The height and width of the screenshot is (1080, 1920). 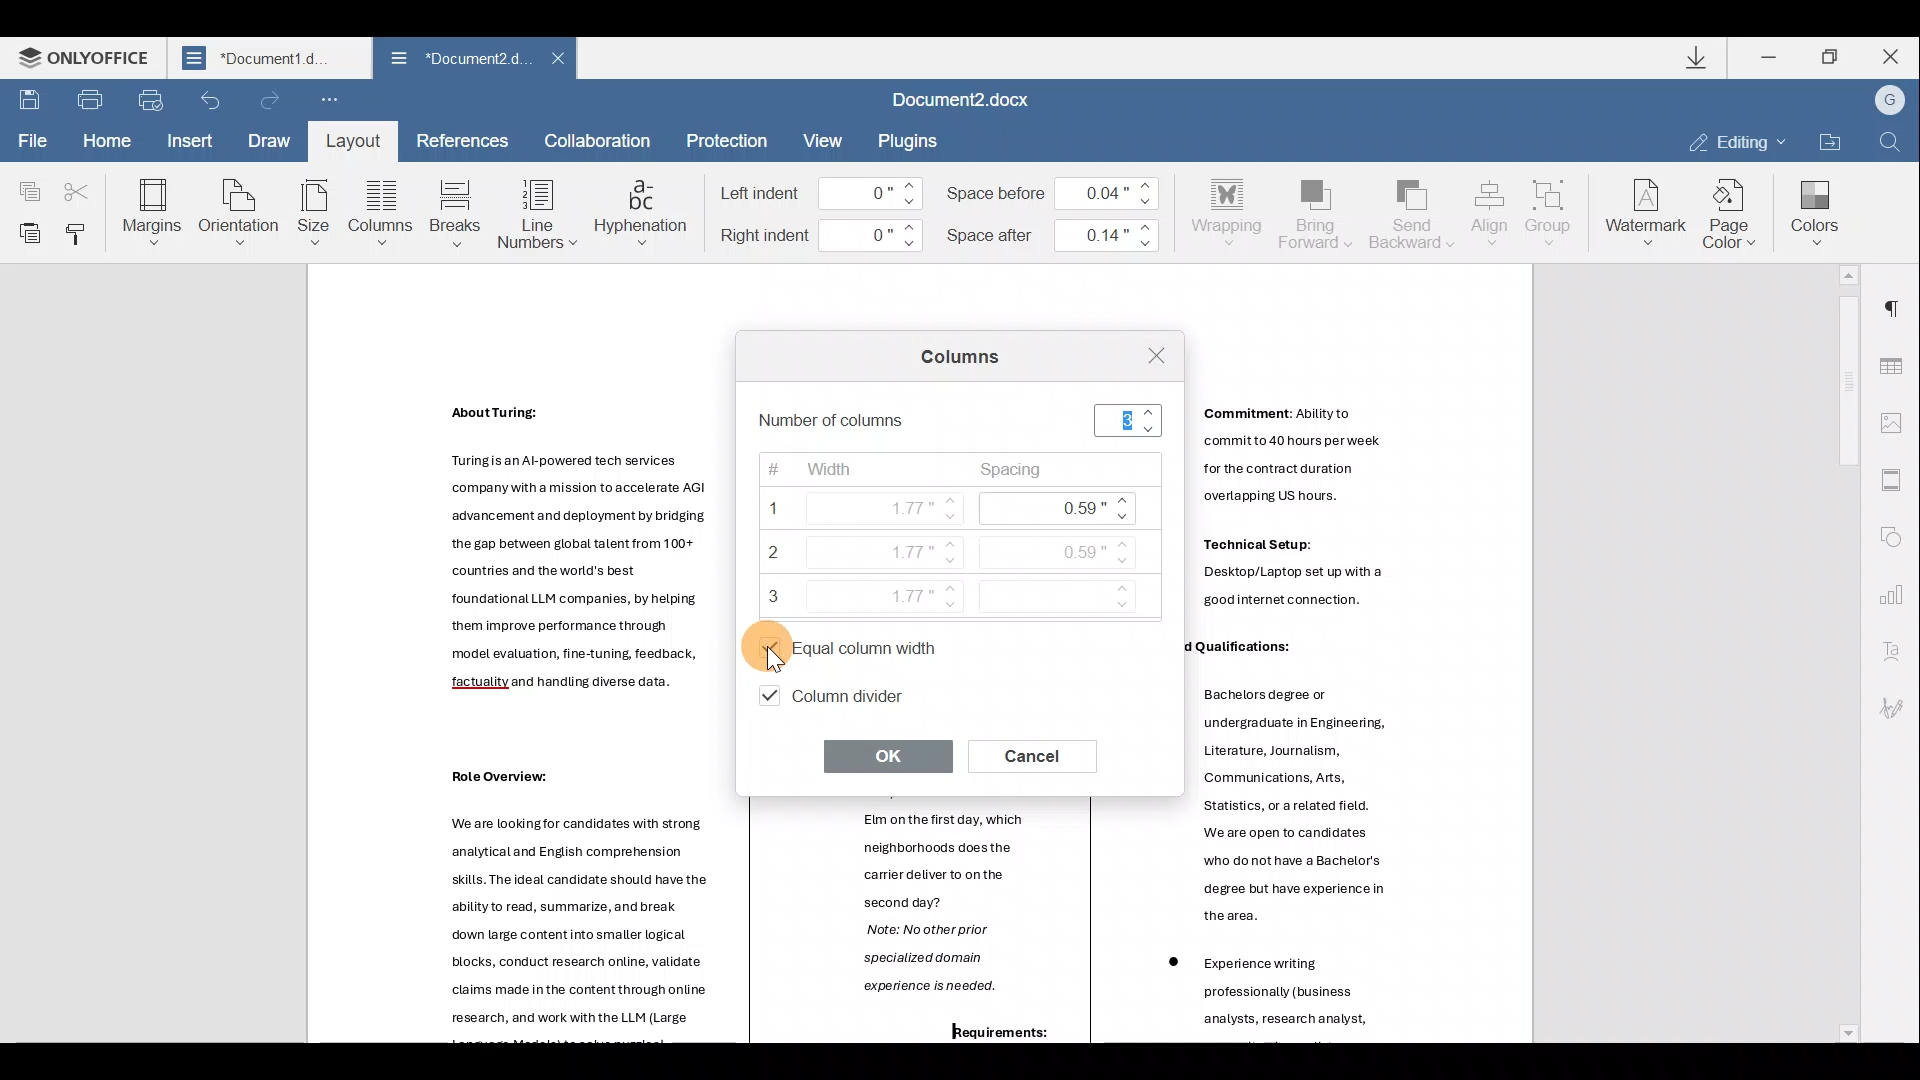 I want to click on , so click(x=996, y=1031).